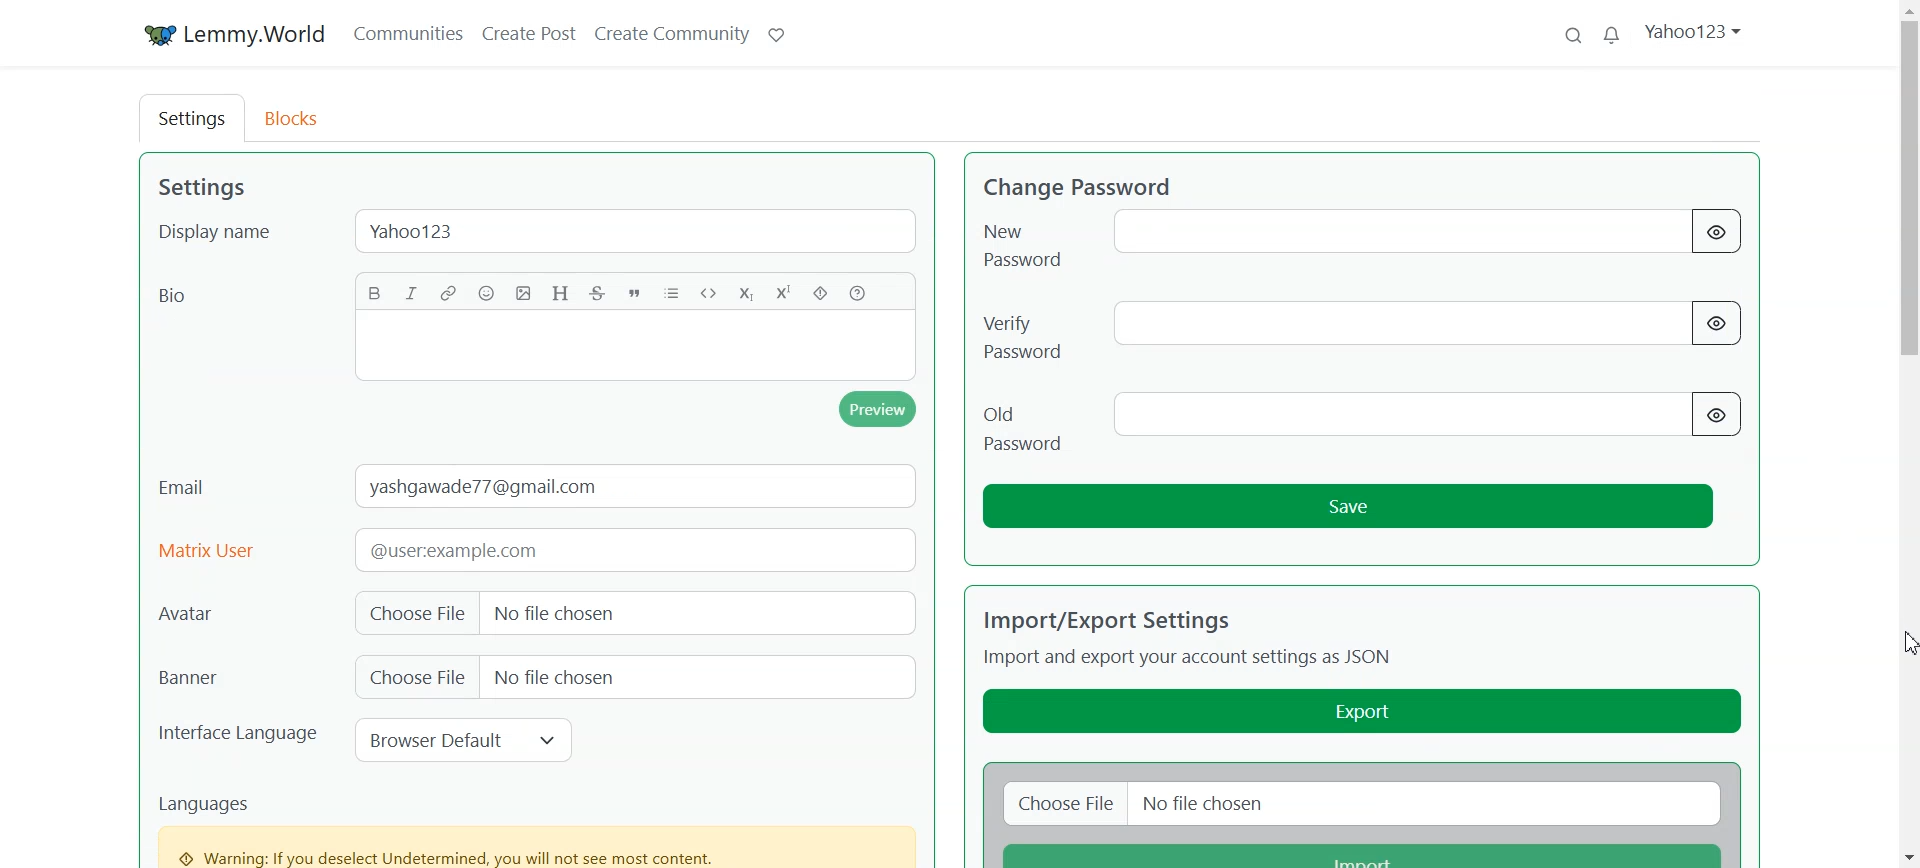 The height and width of the screenshot is (868, 1920). Describe the element at coordinates (1364, 710) in the screenshot. I see `Export` at that location.